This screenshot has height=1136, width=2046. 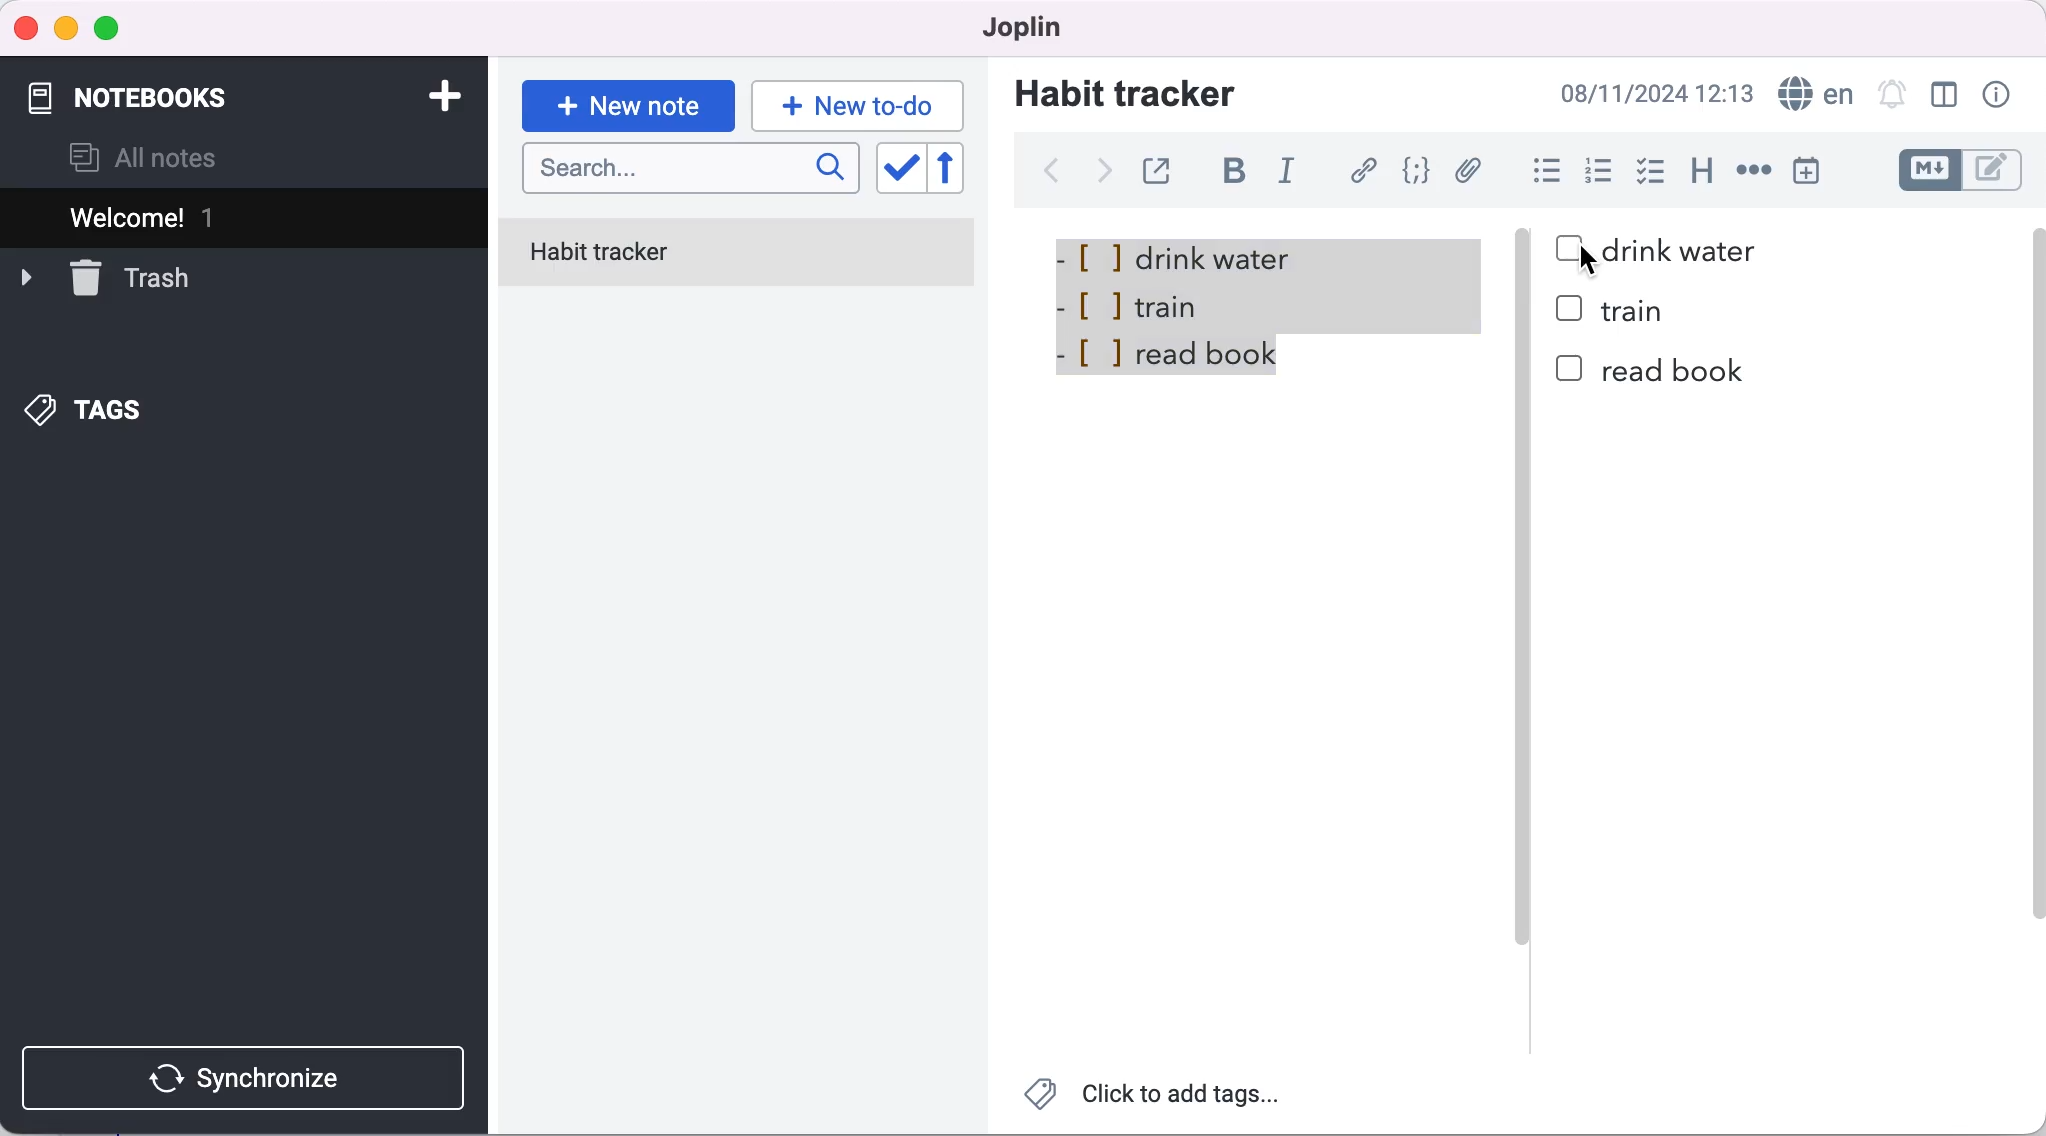 What do you see at coordinates (960, 169) in the screenshot?
I see `reverse sort order` at bounding box center [960, 169].